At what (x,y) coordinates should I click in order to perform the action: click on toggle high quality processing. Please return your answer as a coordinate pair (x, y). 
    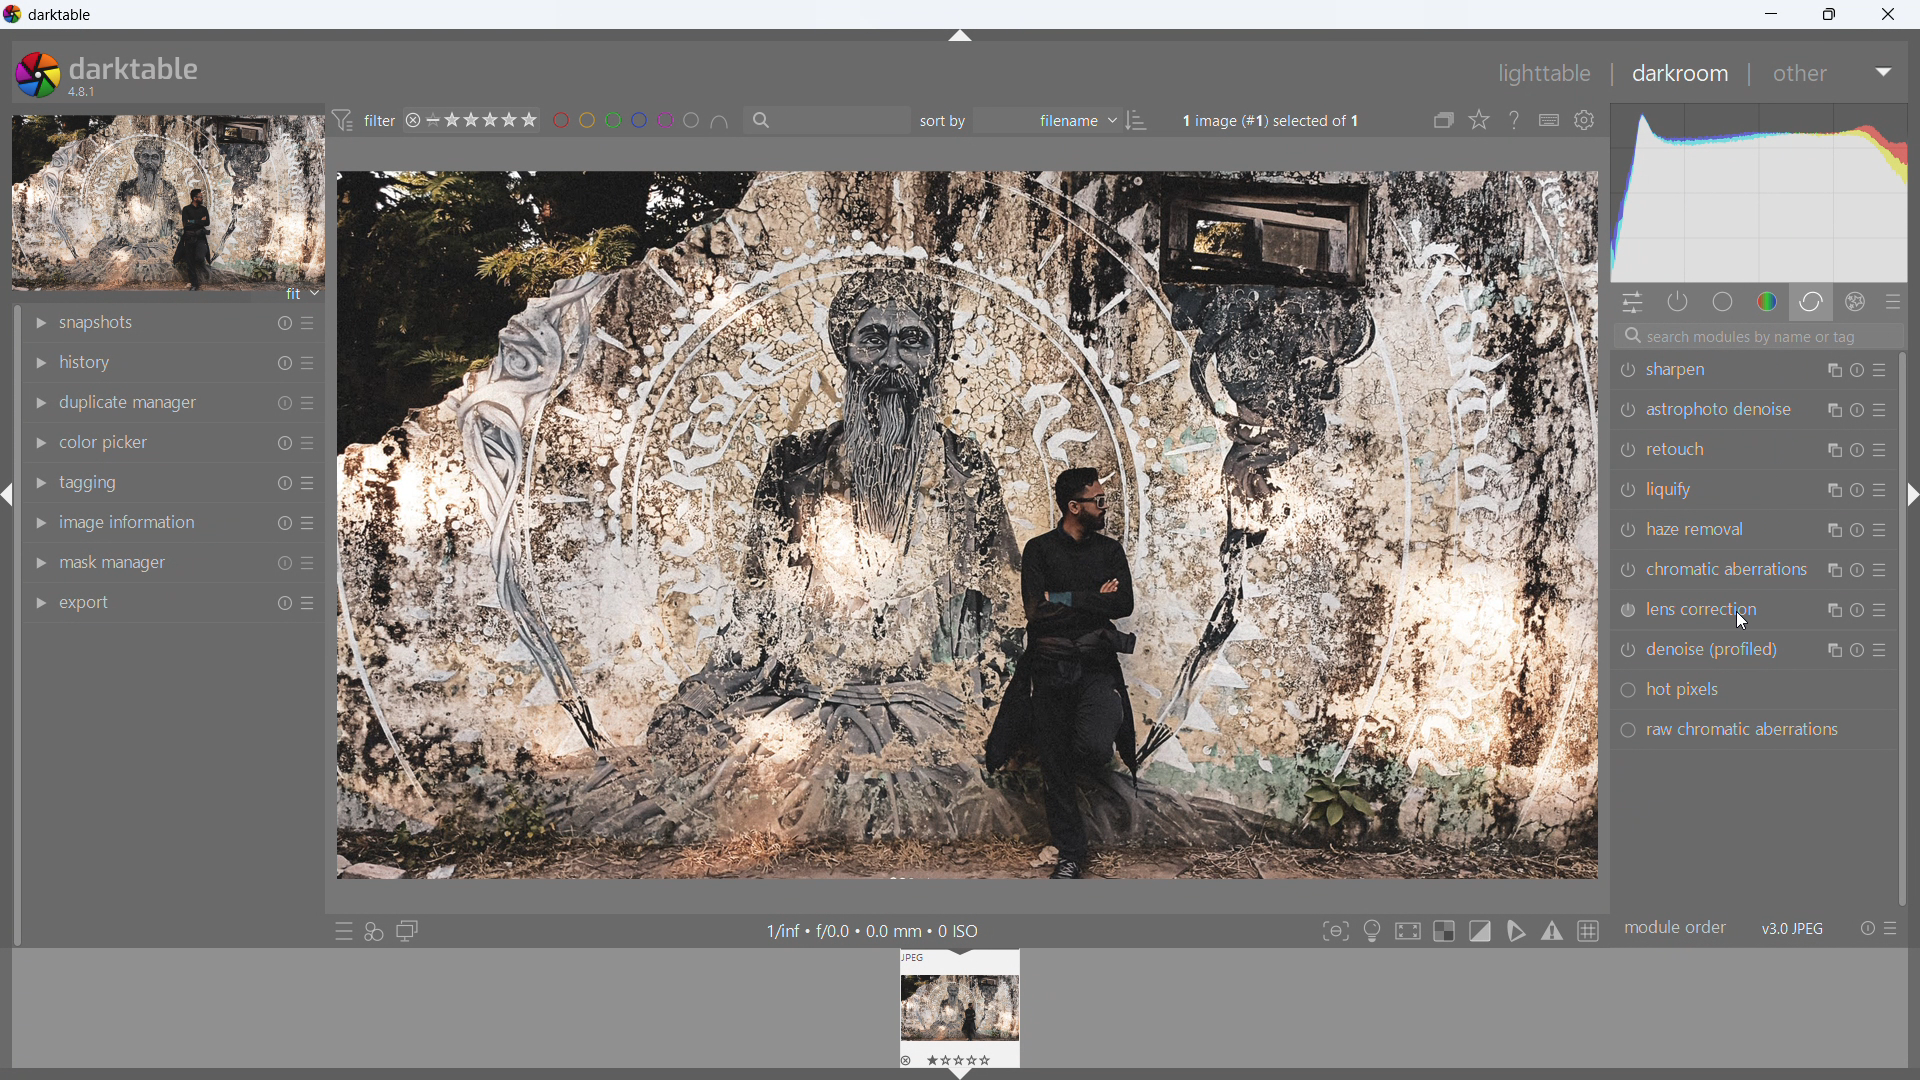
    Looking at the image, I should click on (1408, 931).